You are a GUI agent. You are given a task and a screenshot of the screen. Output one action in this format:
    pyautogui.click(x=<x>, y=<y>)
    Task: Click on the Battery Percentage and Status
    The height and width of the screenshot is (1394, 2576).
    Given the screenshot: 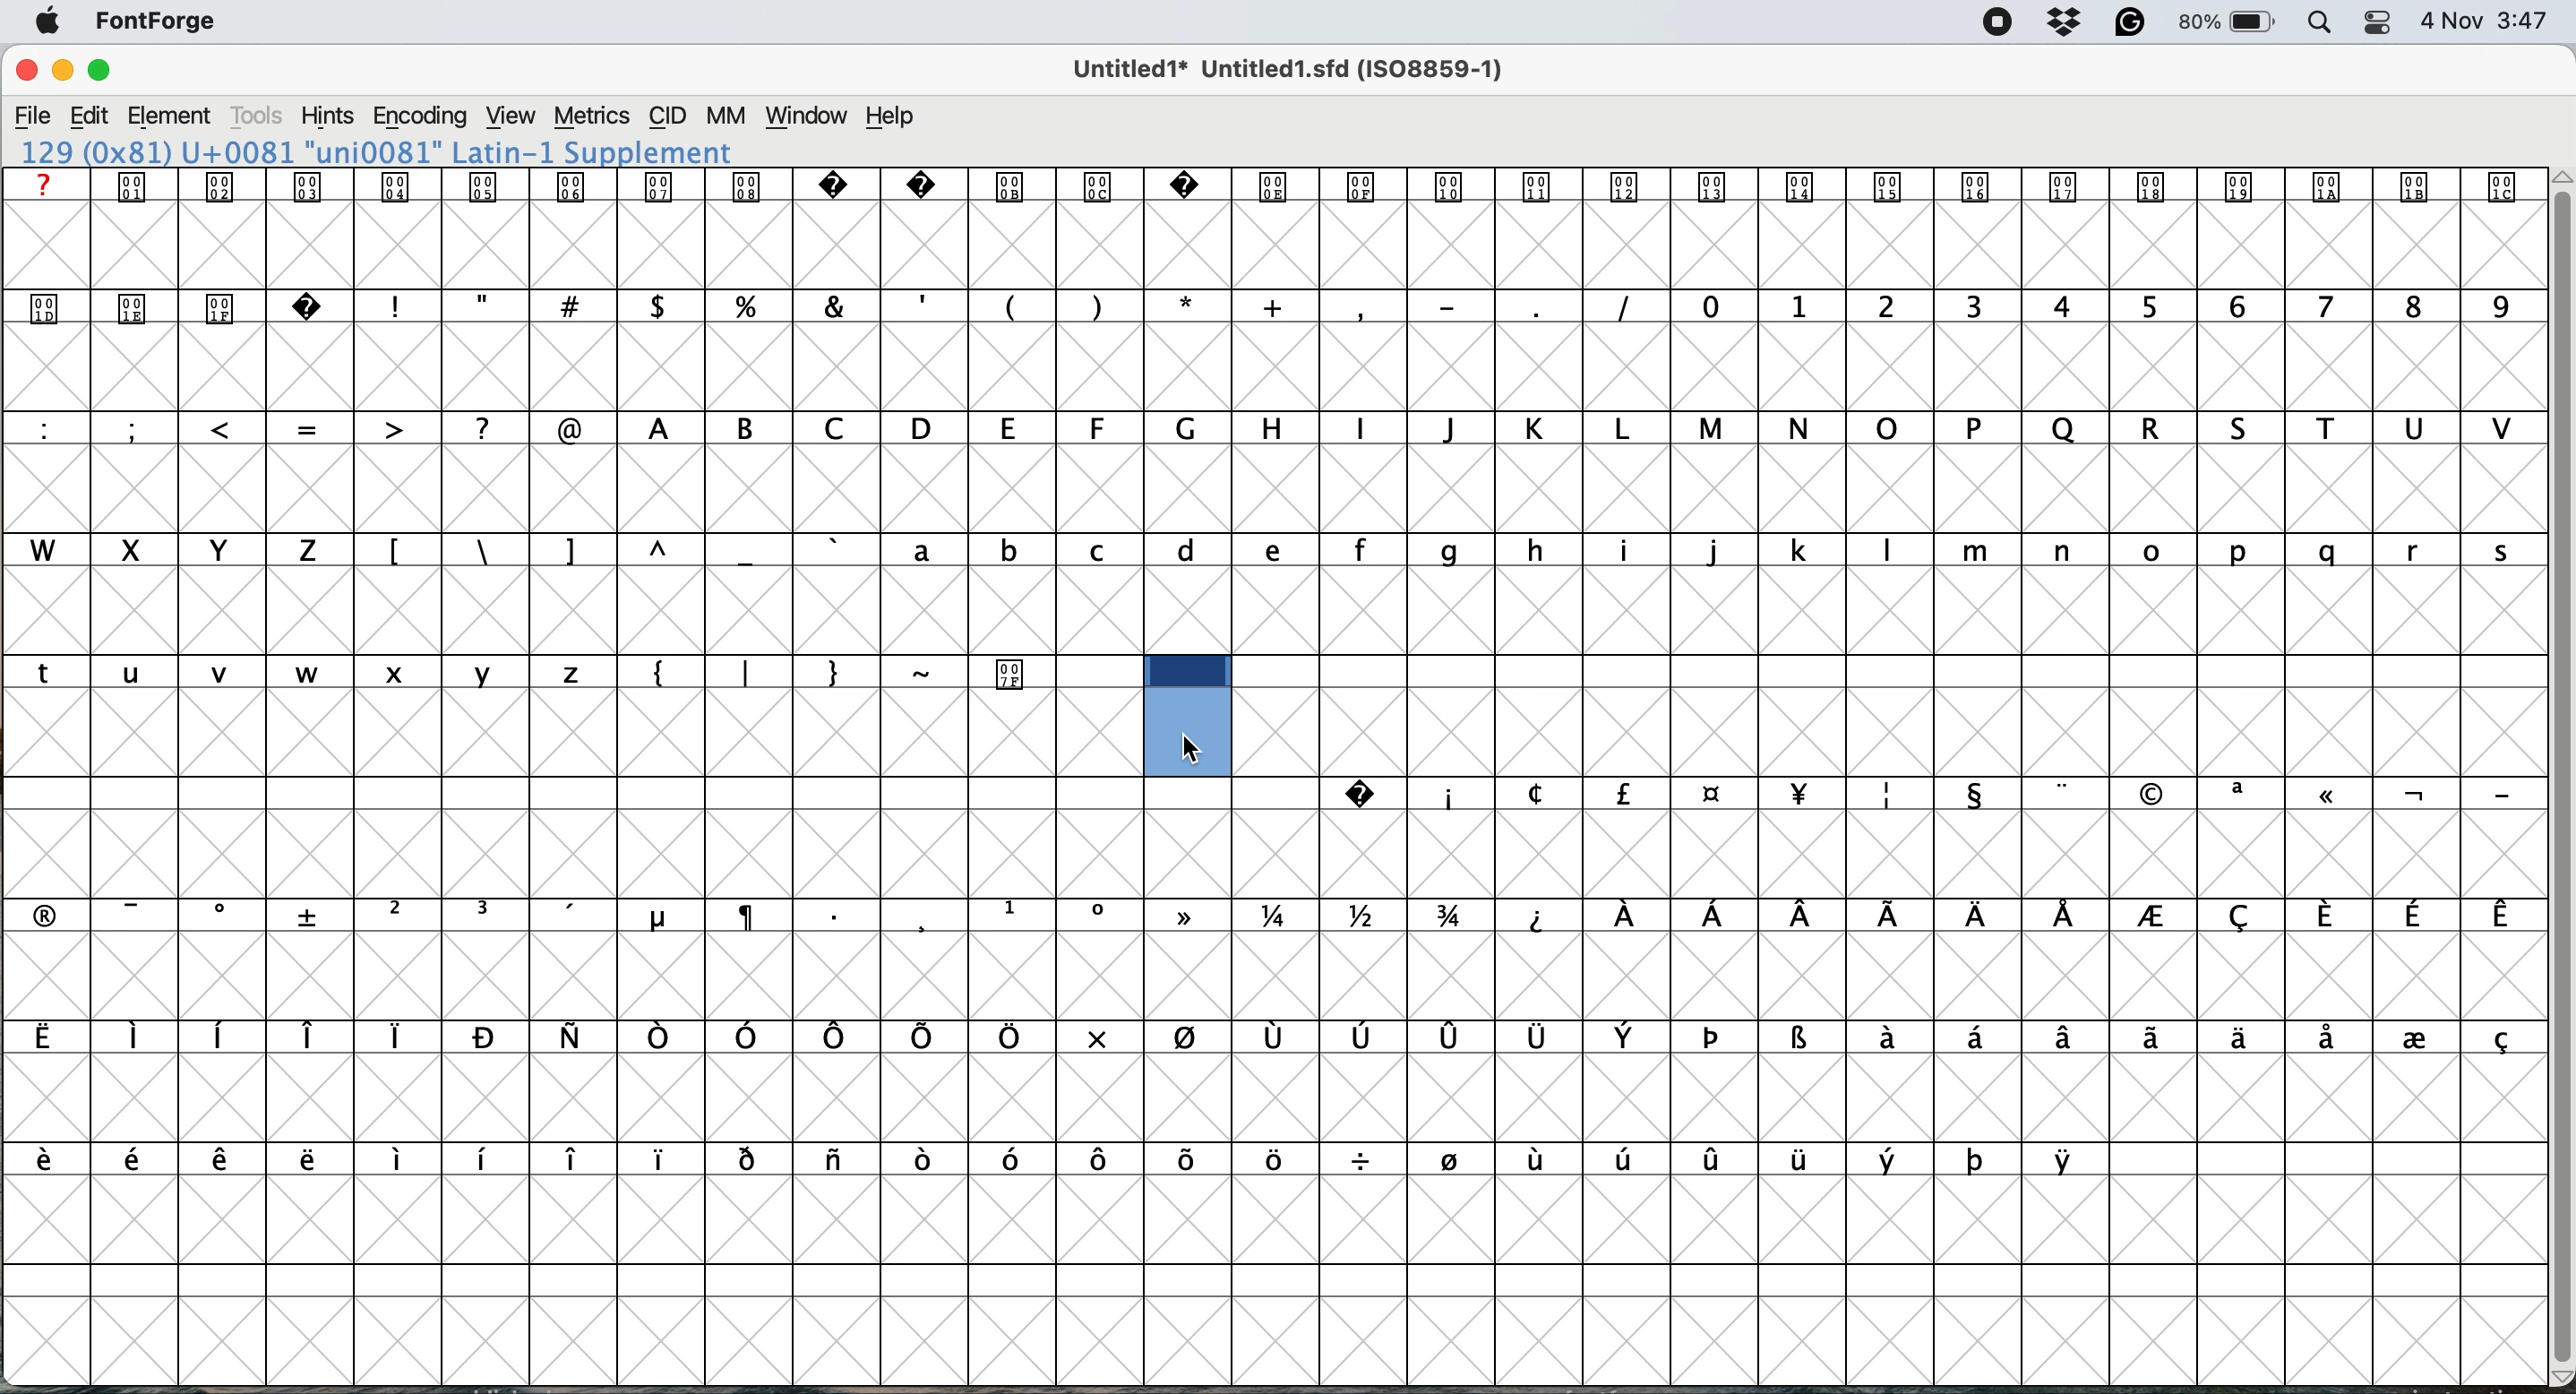 What is the action you would take?
    pyautogui.click(x=2223, y=22)
    